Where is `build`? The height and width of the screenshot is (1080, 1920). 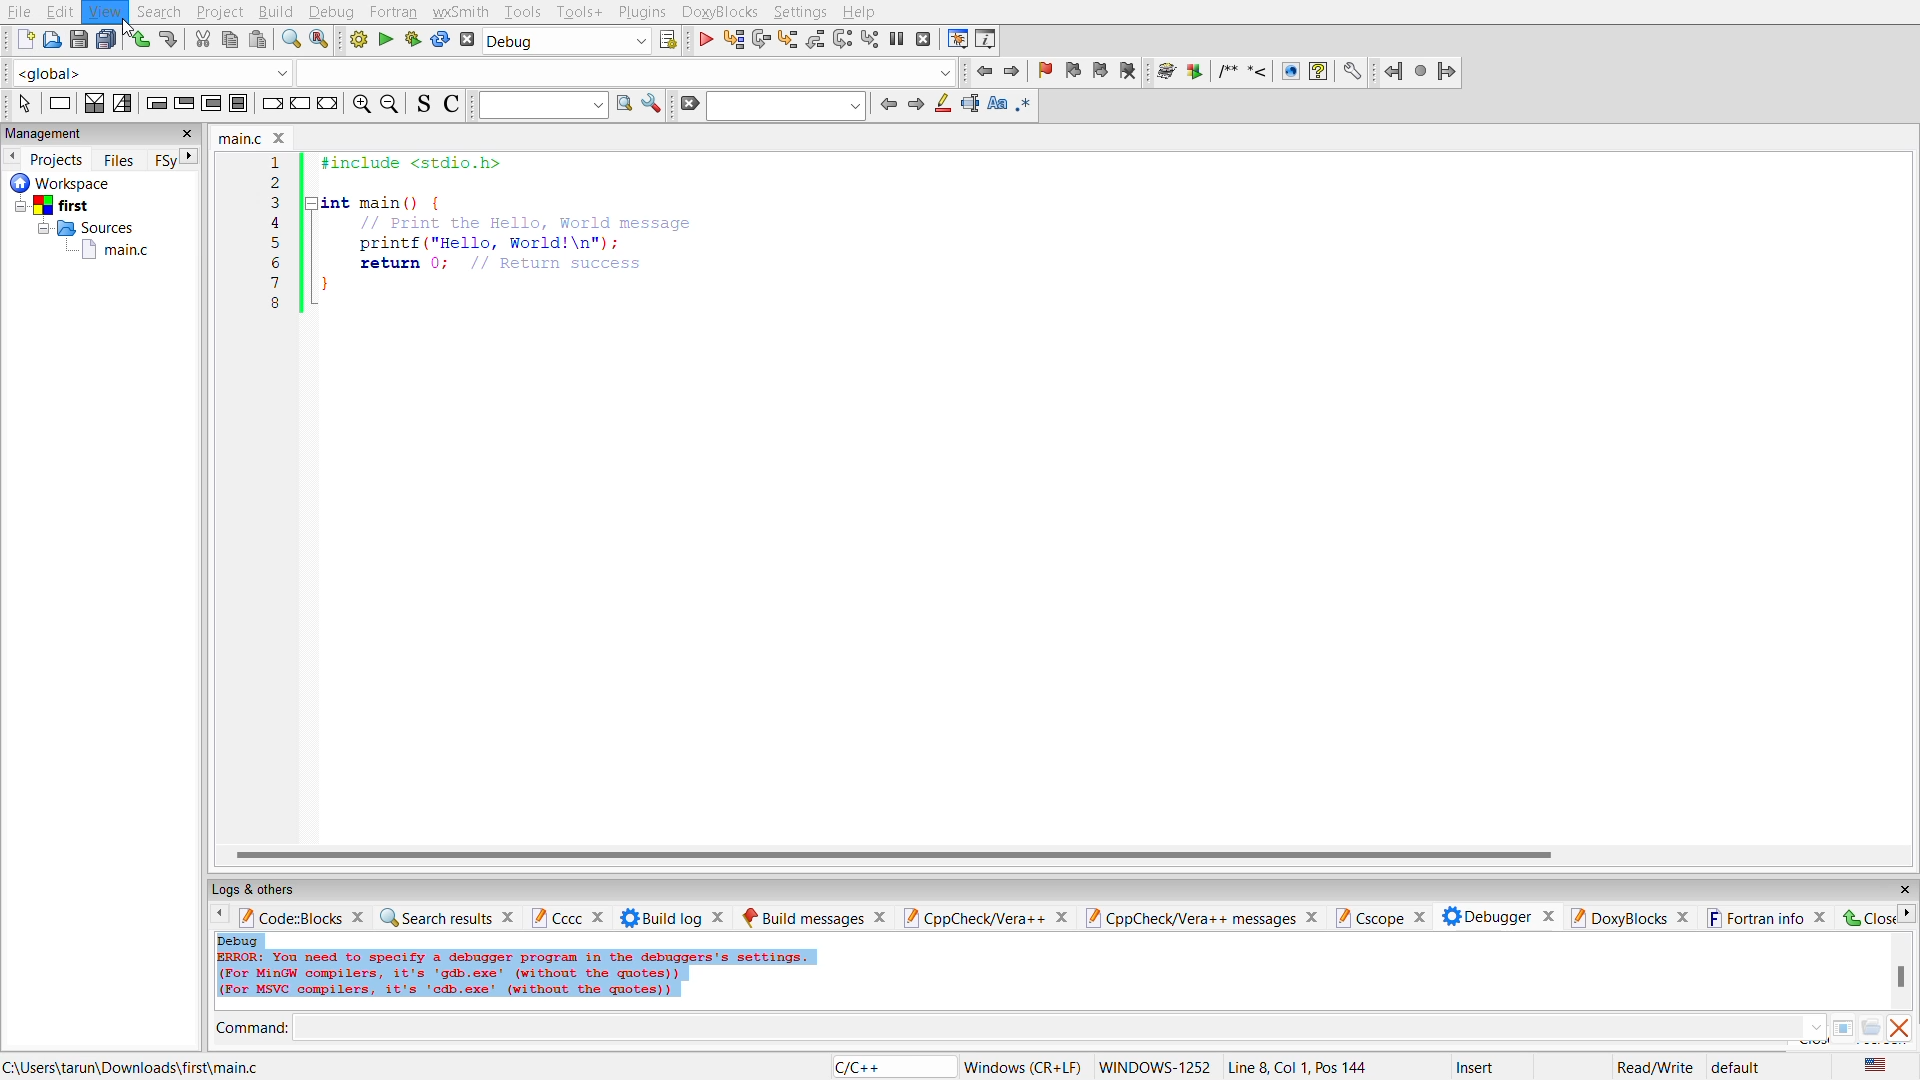
build is located at coordinates (356, 43).